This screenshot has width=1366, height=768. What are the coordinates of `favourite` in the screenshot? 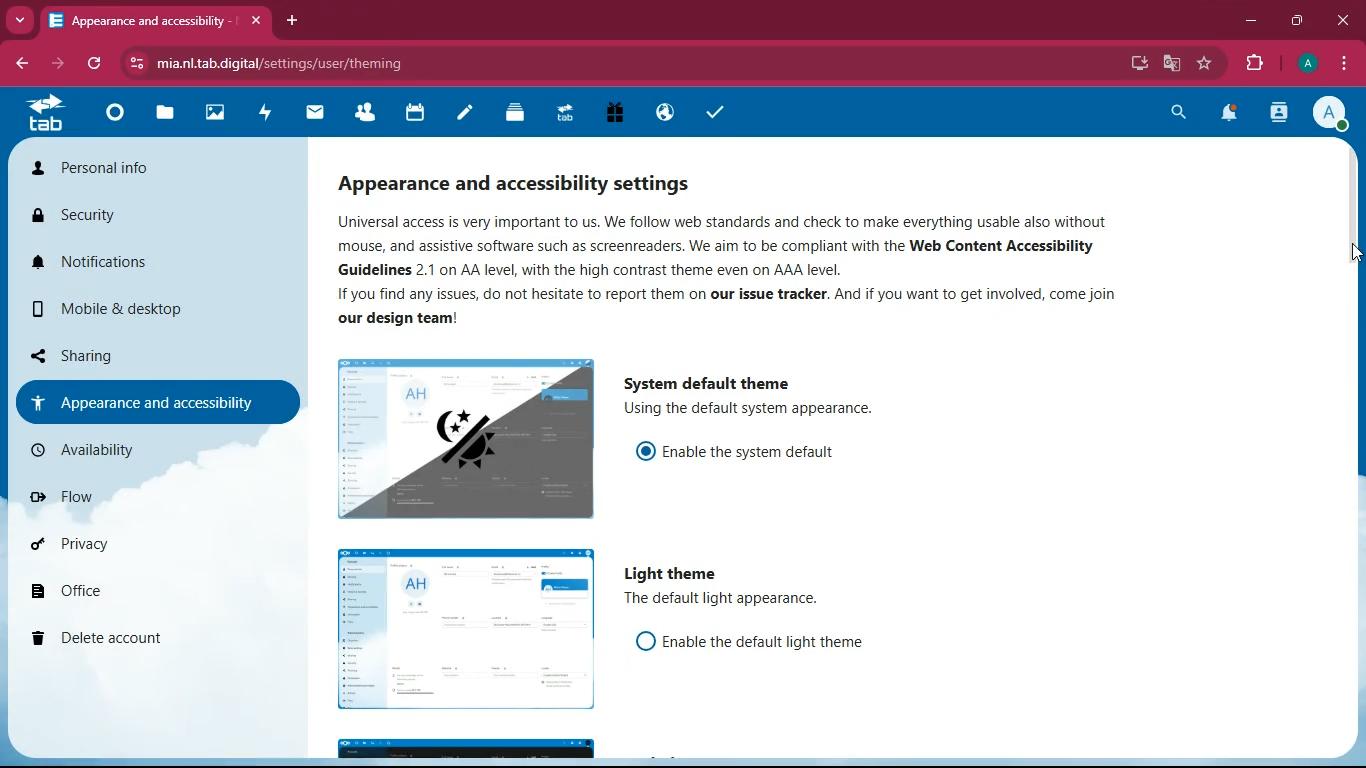 It's located at (1201, 64).